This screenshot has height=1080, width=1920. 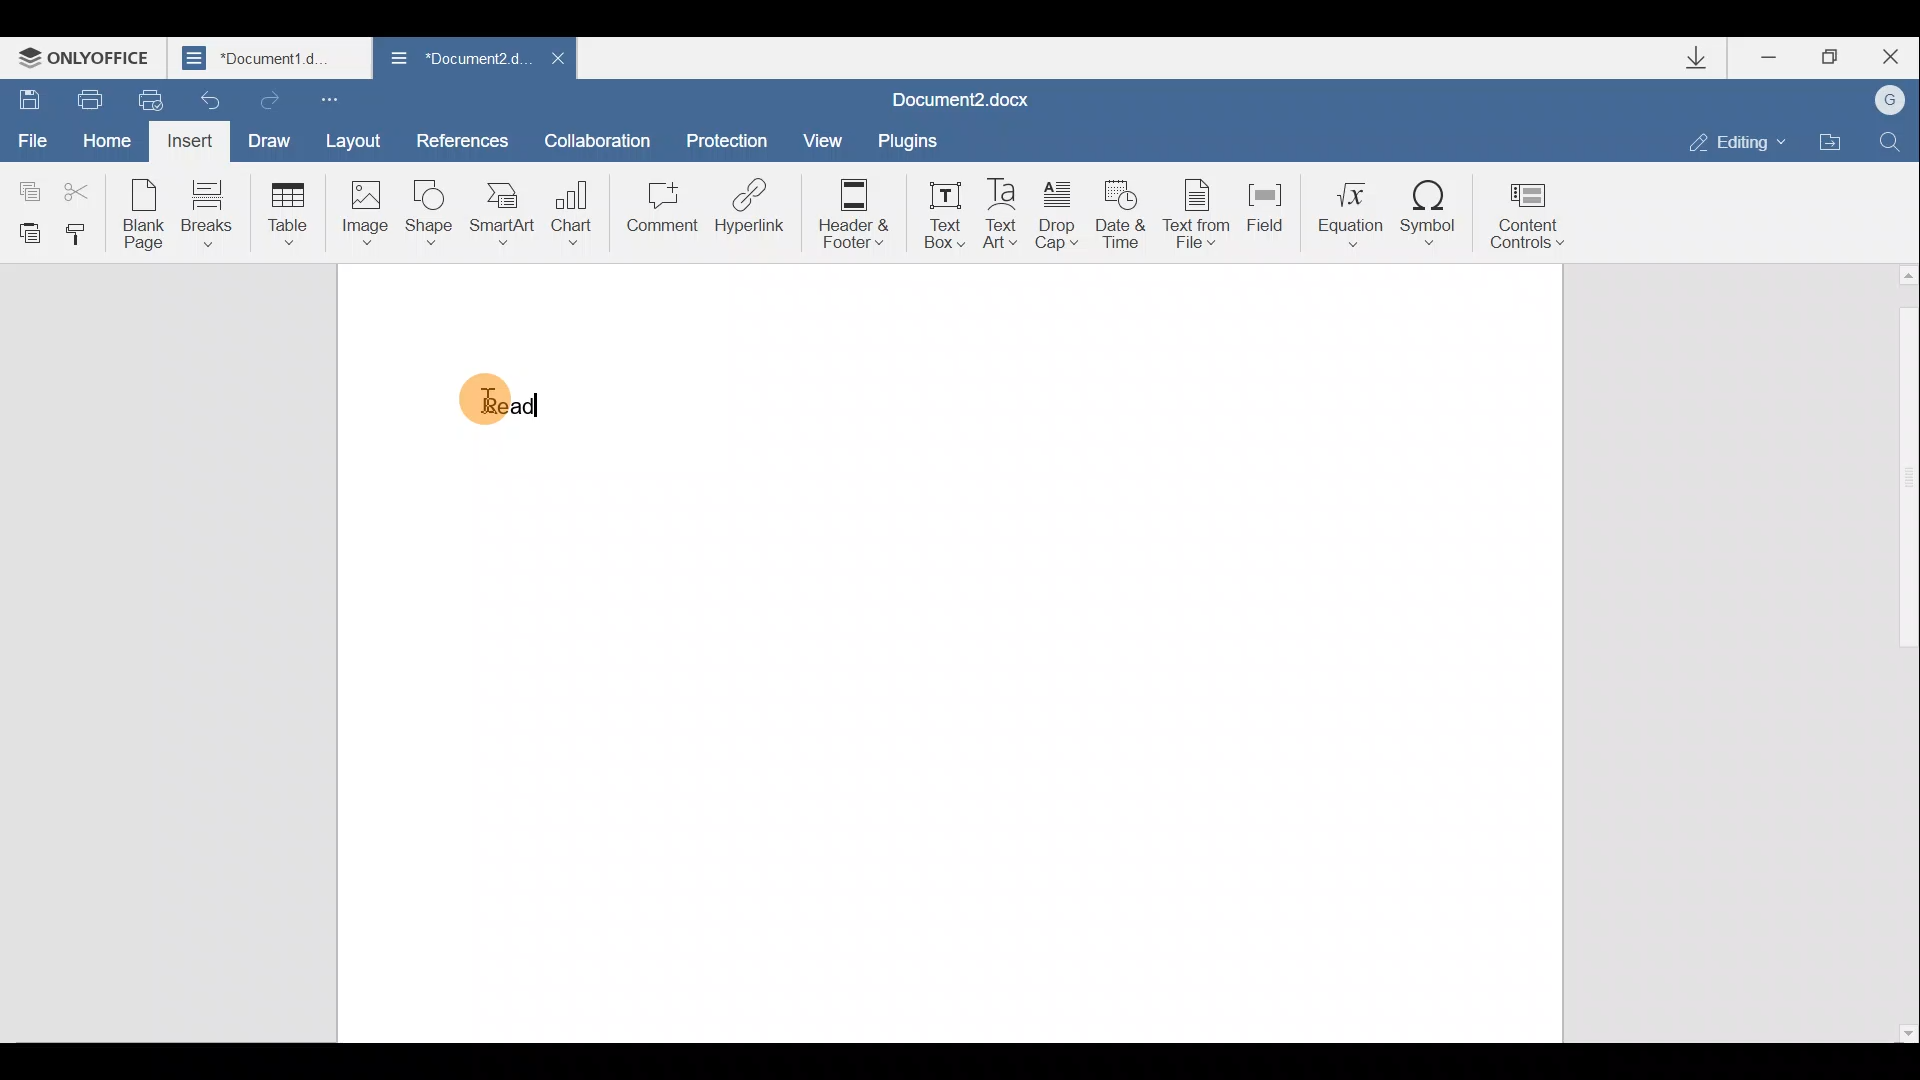 What do you see at coordinates (961, 99) in the screenshot?
I see `Document2.docx` at bounding box center [961, 99].